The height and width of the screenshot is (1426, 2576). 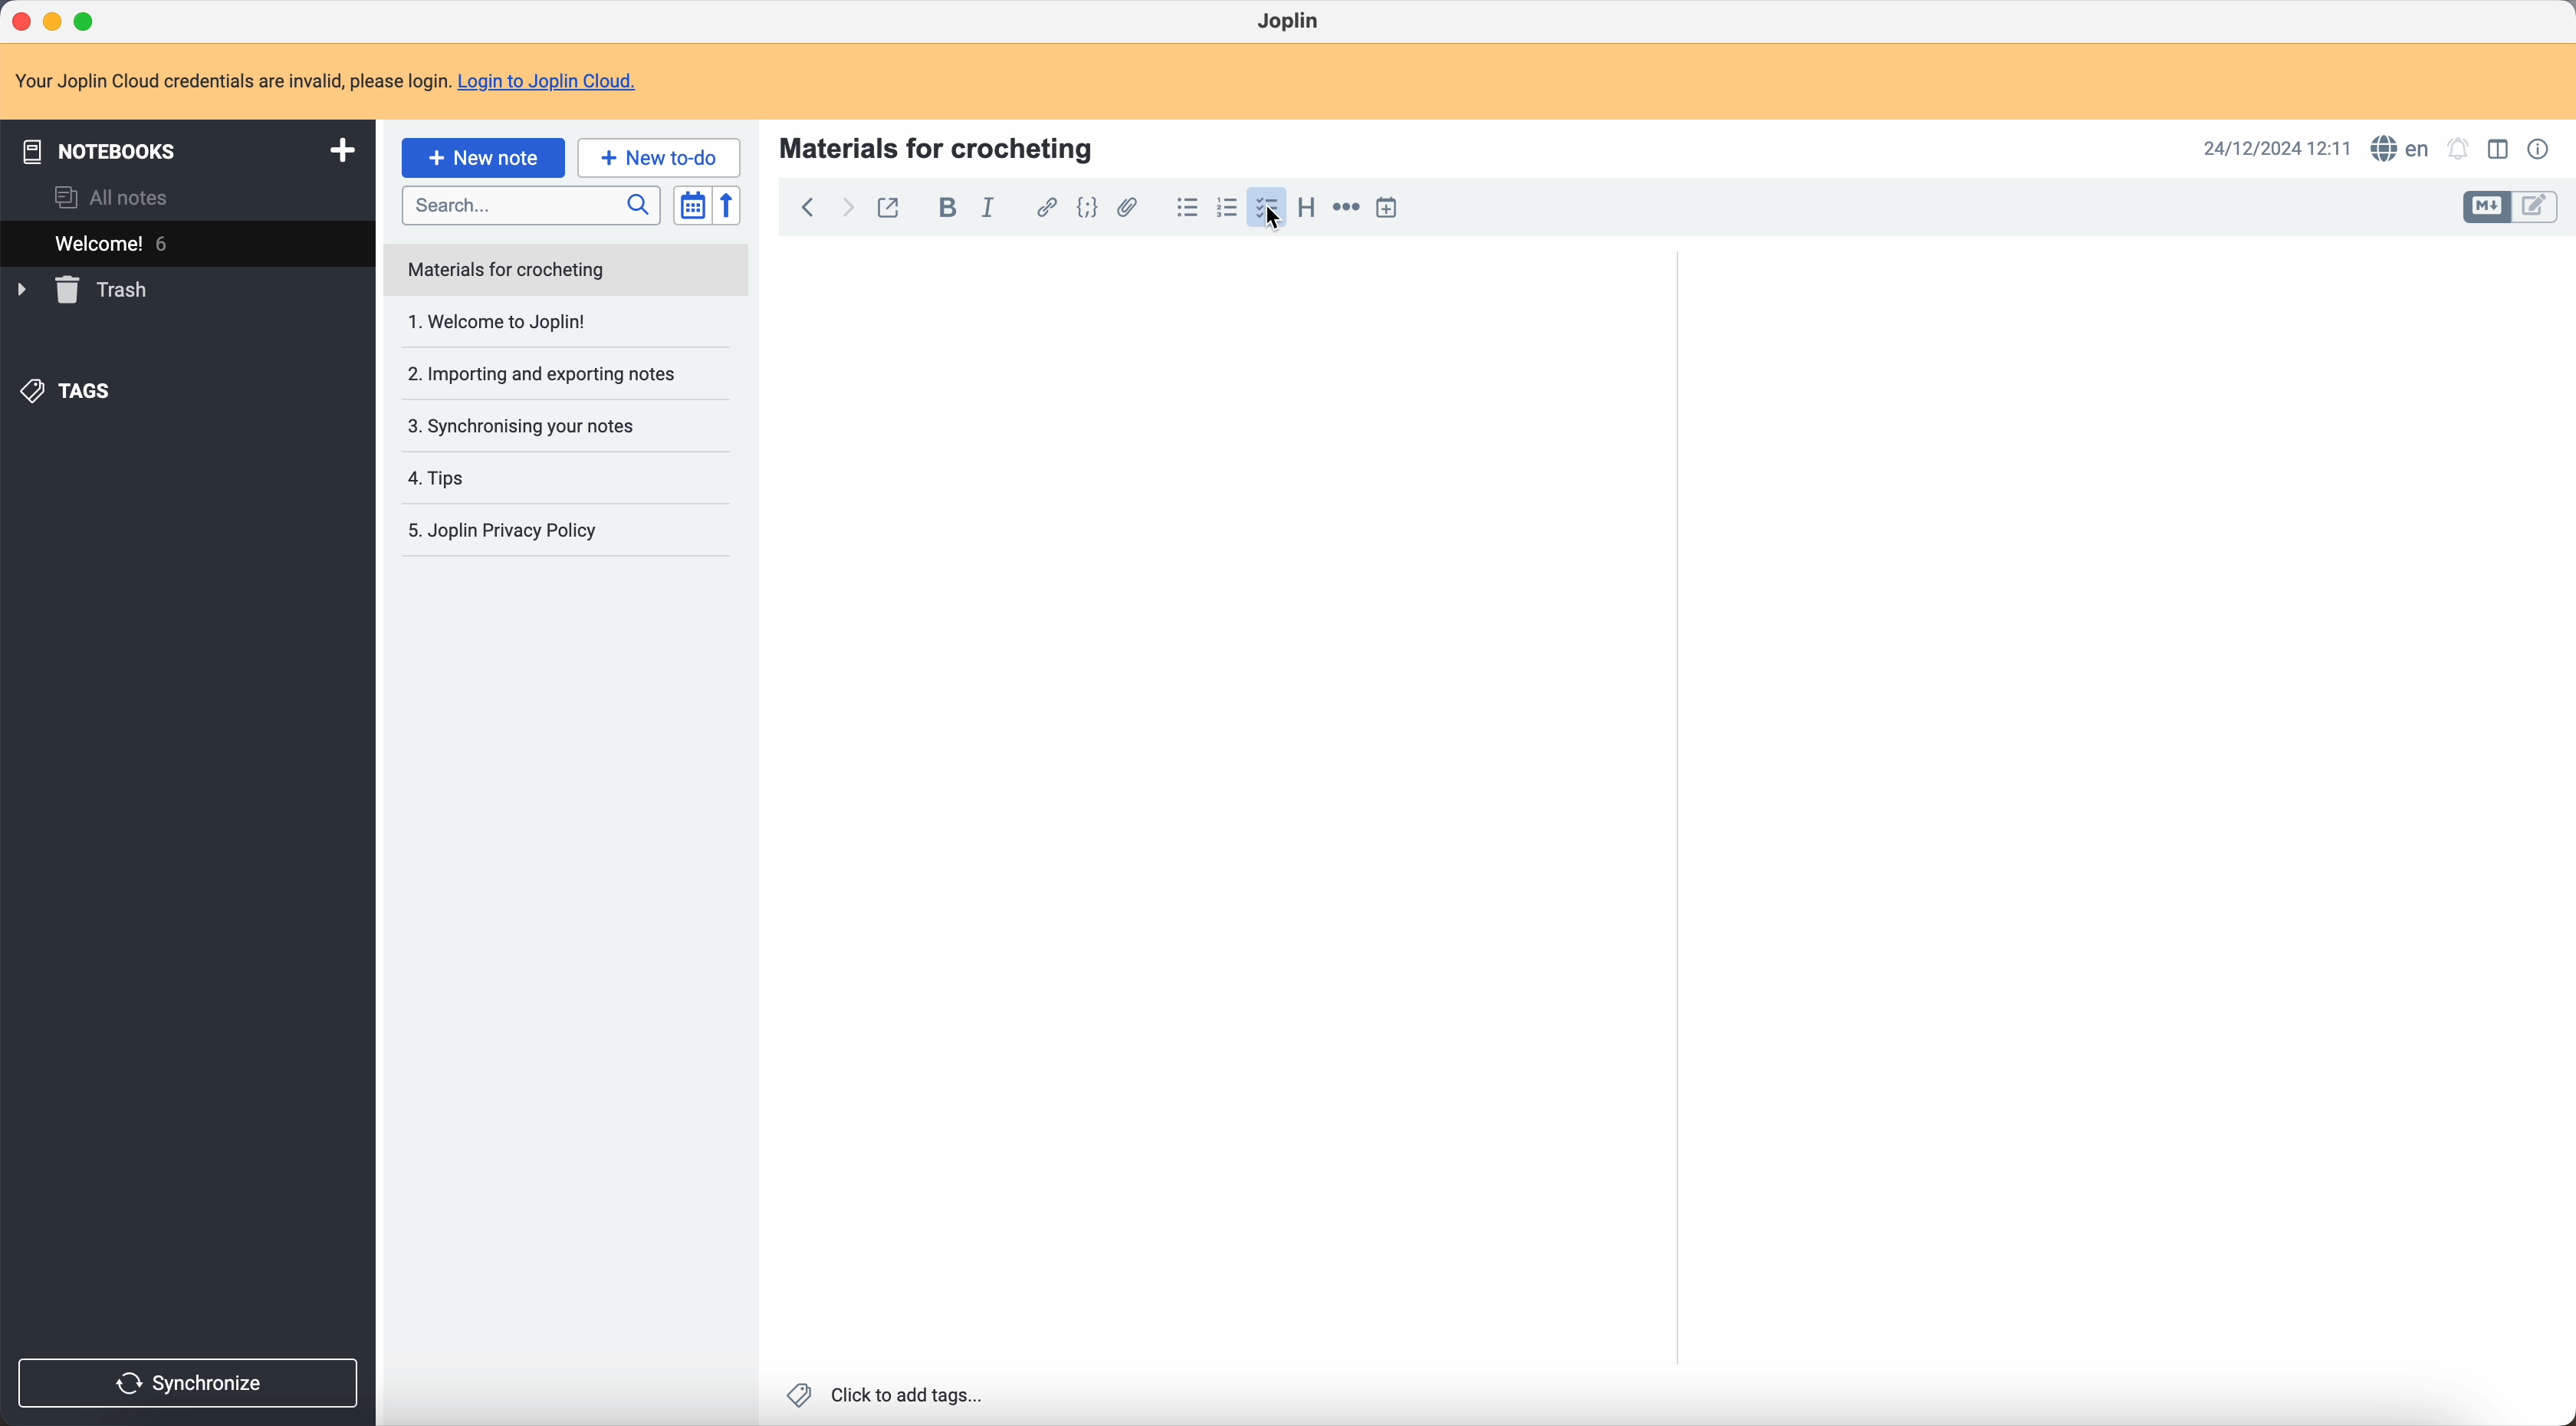 I want to click on insert time, so click(x=1390, y=208).